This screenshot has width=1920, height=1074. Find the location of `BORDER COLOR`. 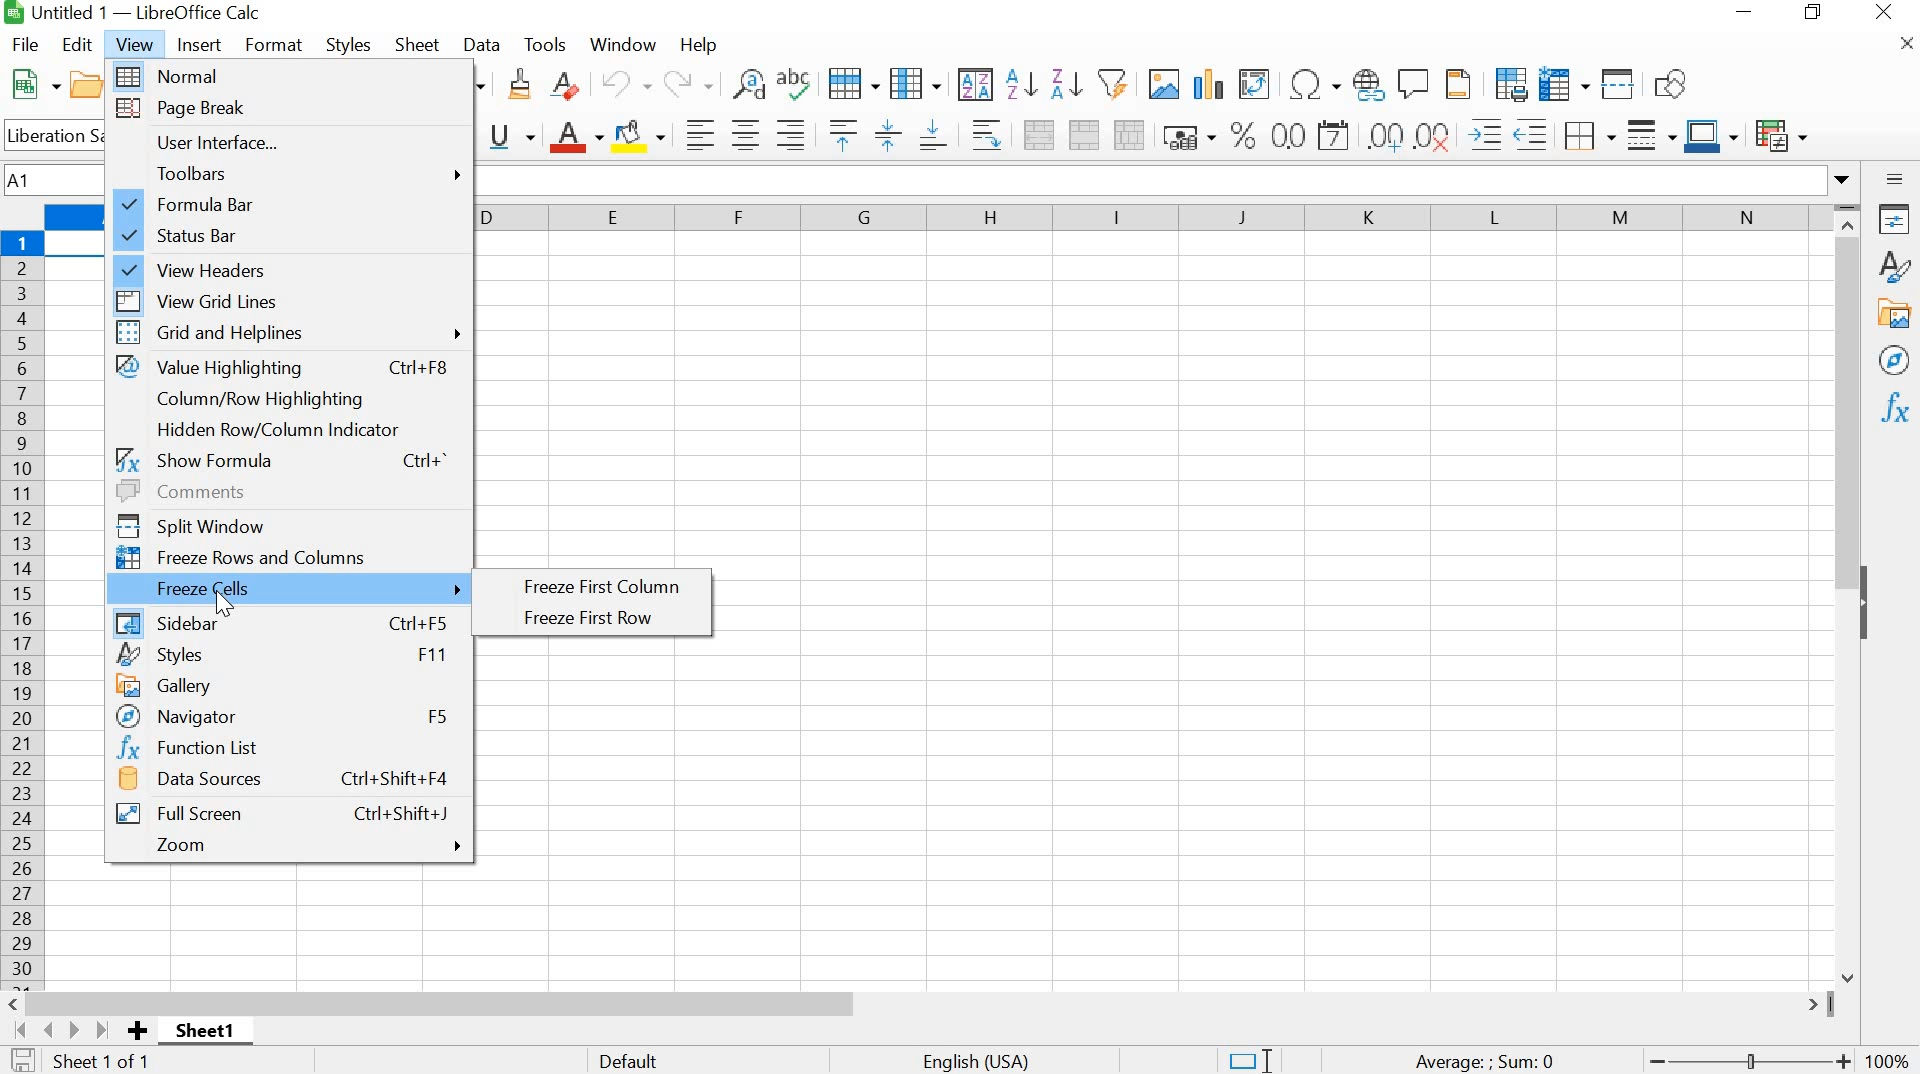

BORDER COLOR is located at coordinates (1710, 133).